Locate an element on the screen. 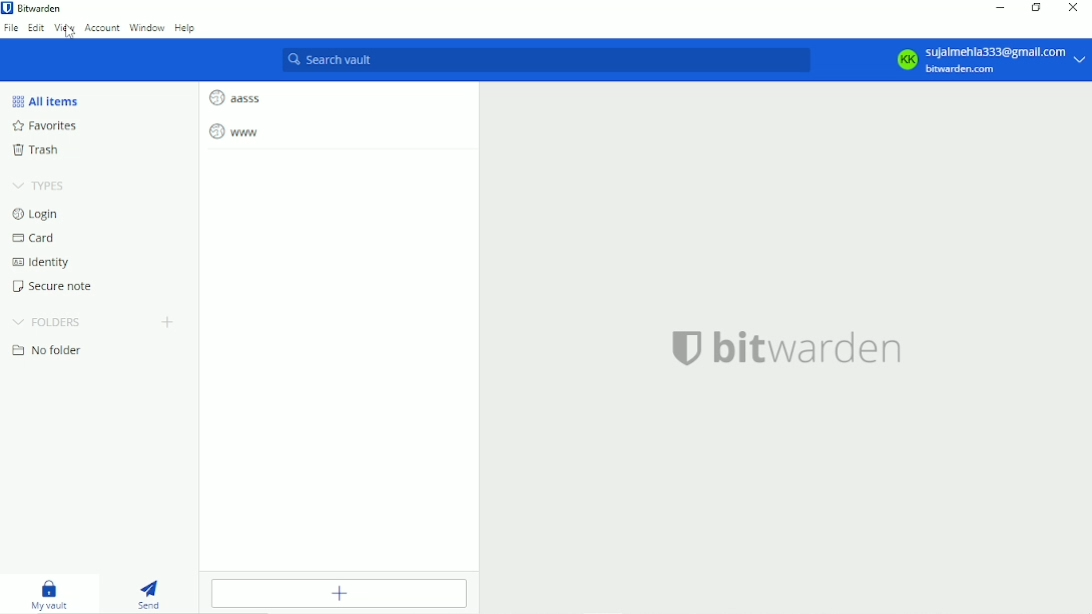 The height and width of the screenshot is (614, 1092). Send is located at coordinates (152, 594).